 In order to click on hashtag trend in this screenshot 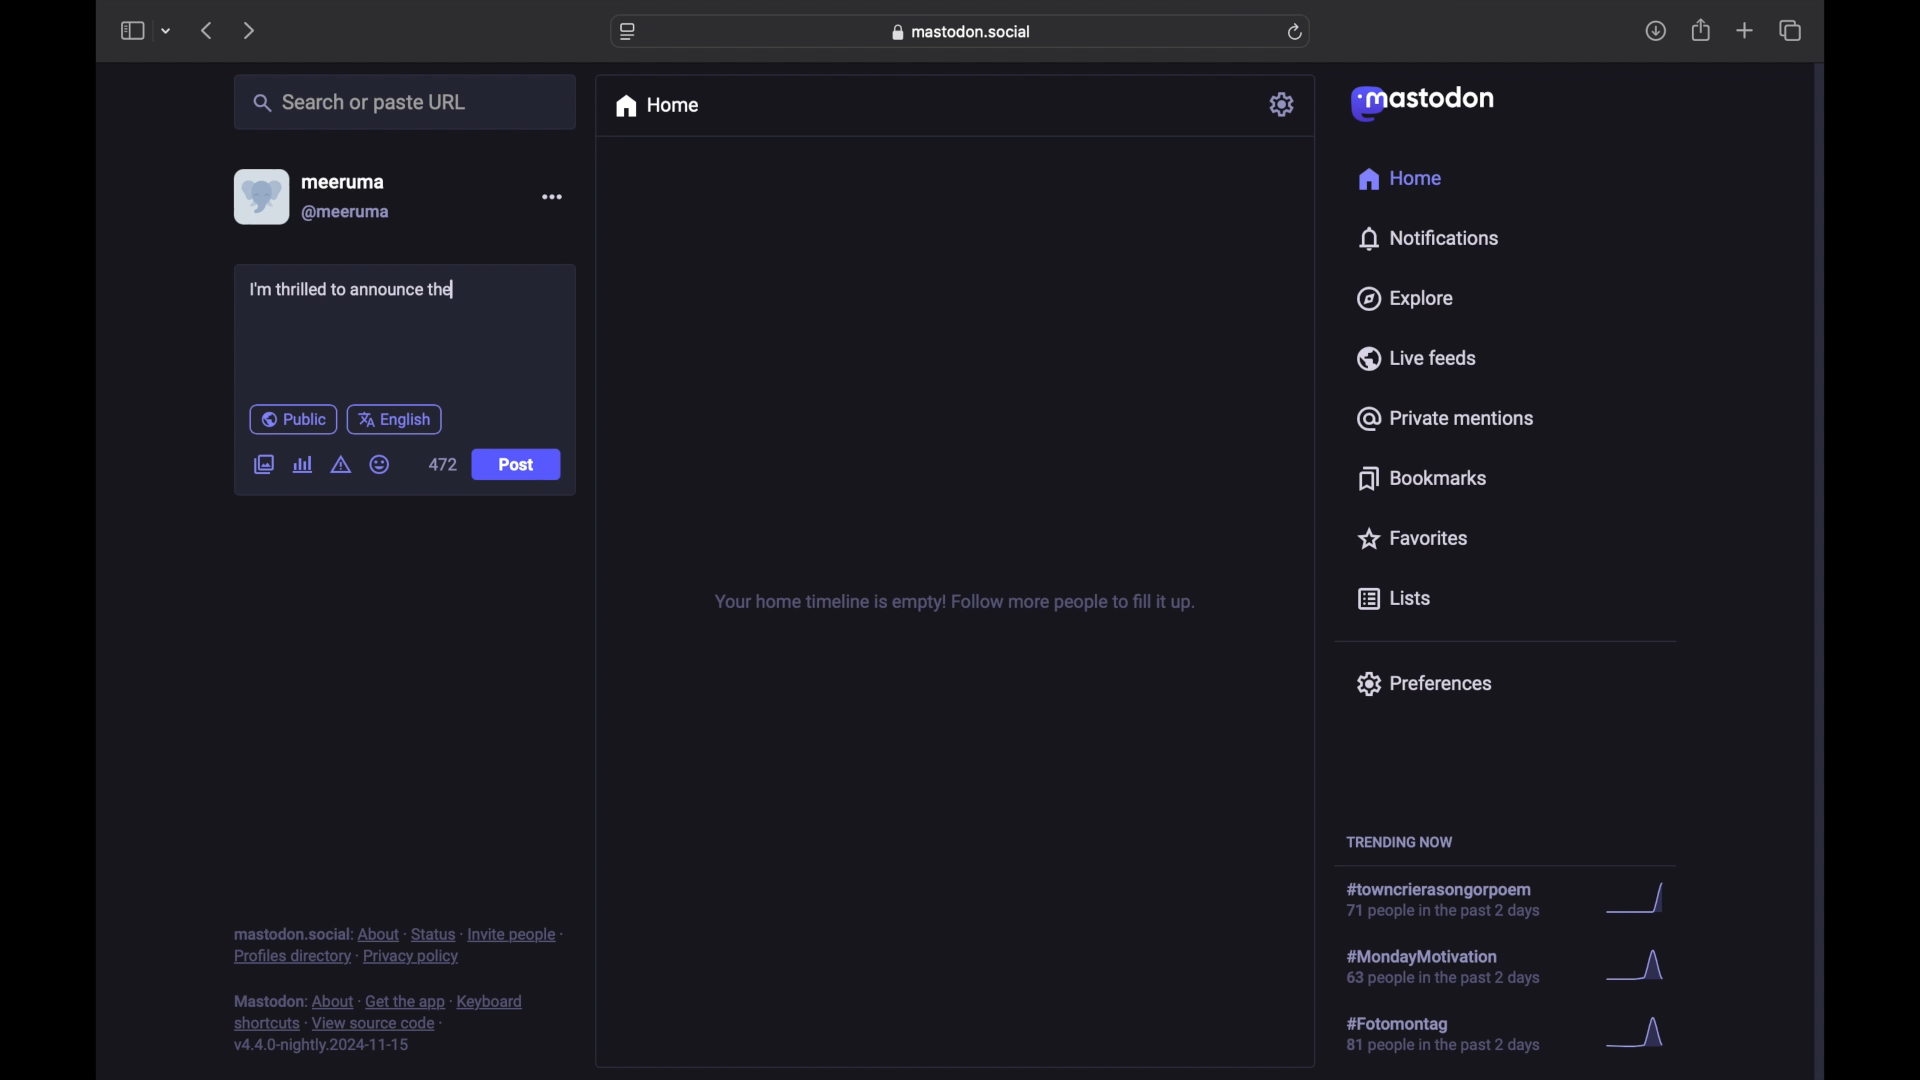, I will do `click(1451, 900)`.